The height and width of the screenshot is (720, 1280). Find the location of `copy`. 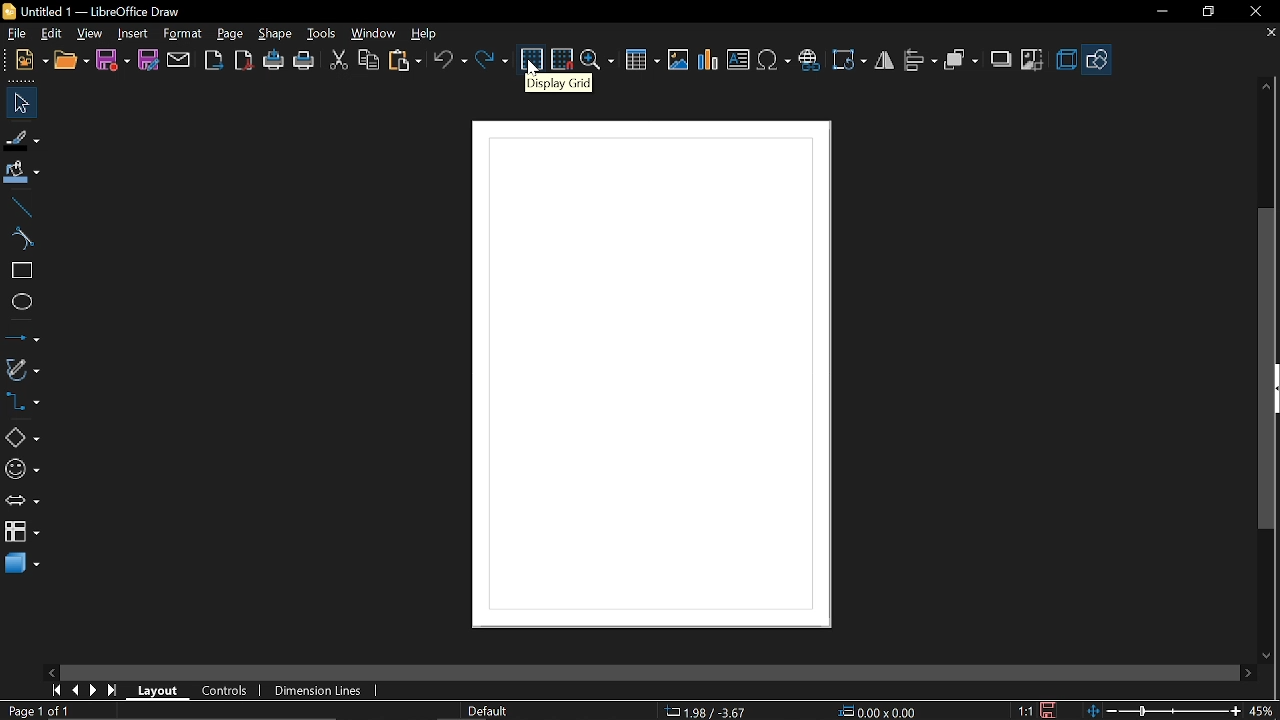

copy is located at coordinates (370, 60).